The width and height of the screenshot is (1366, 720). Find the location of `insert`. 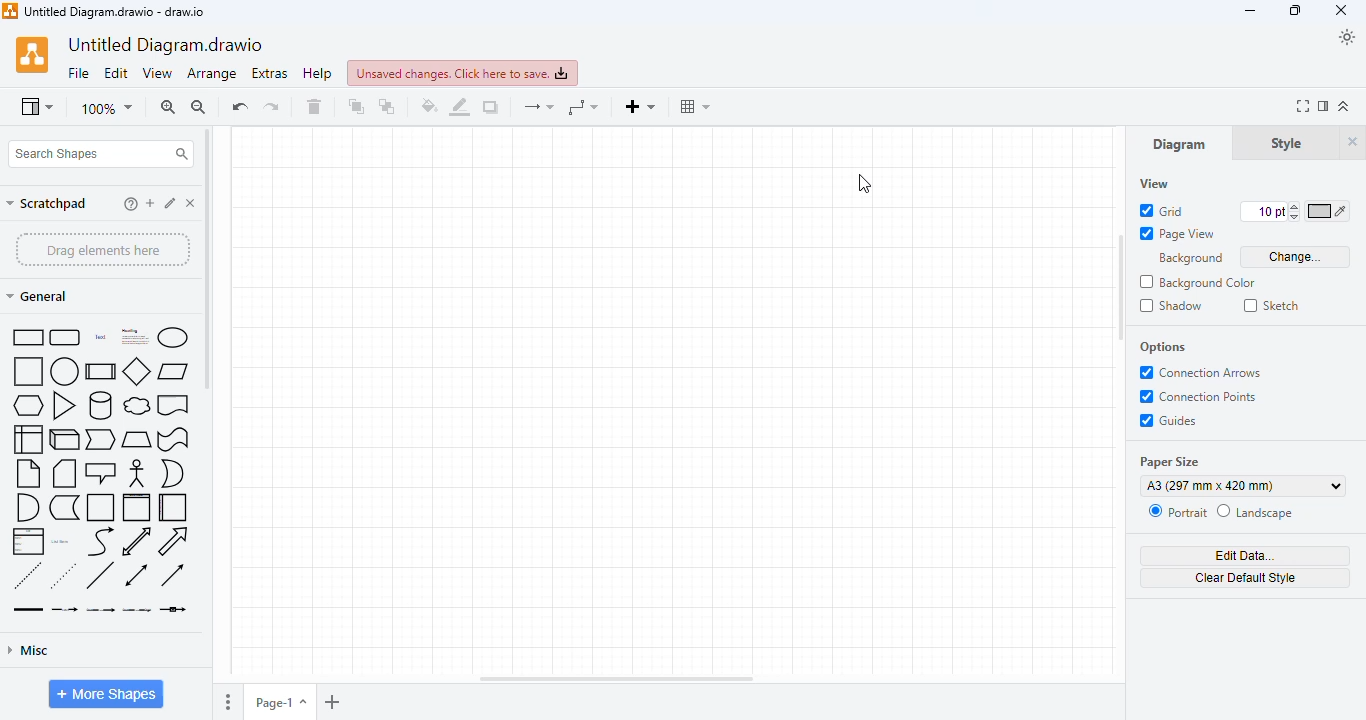

insert is located at coordinates (640, 107).